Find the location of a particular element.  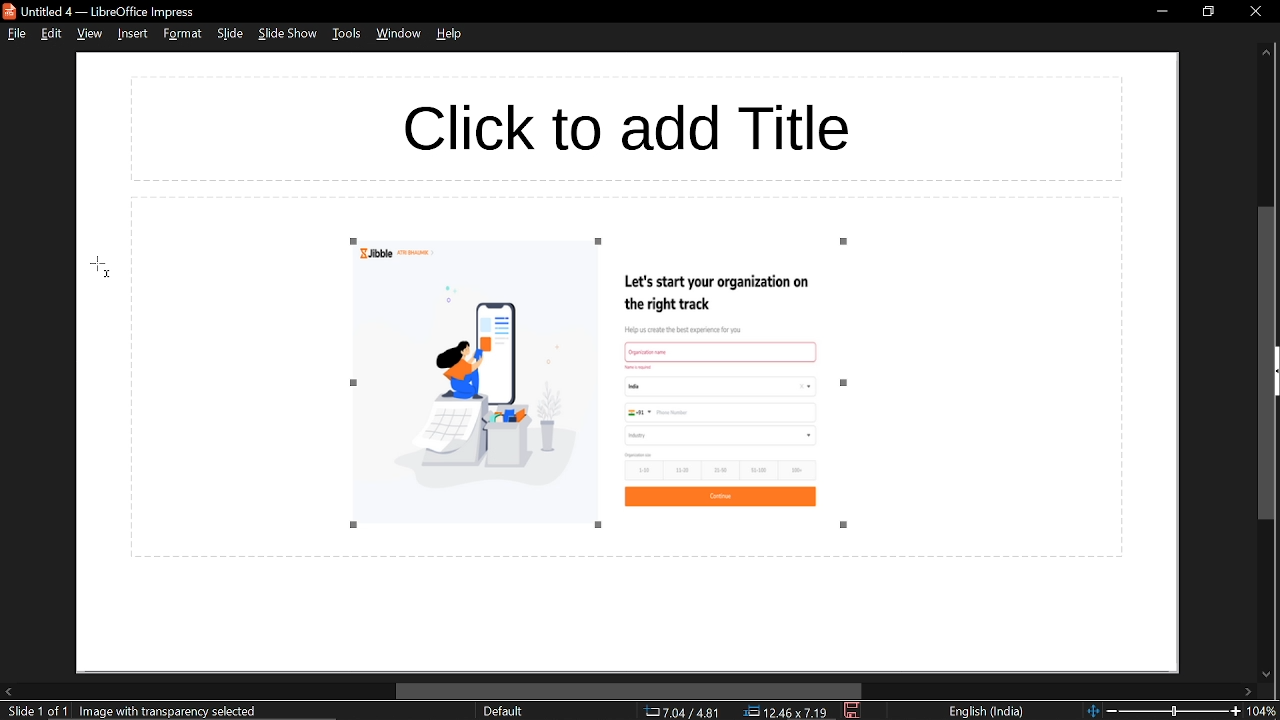

close is located at coordinates (1257, 11).